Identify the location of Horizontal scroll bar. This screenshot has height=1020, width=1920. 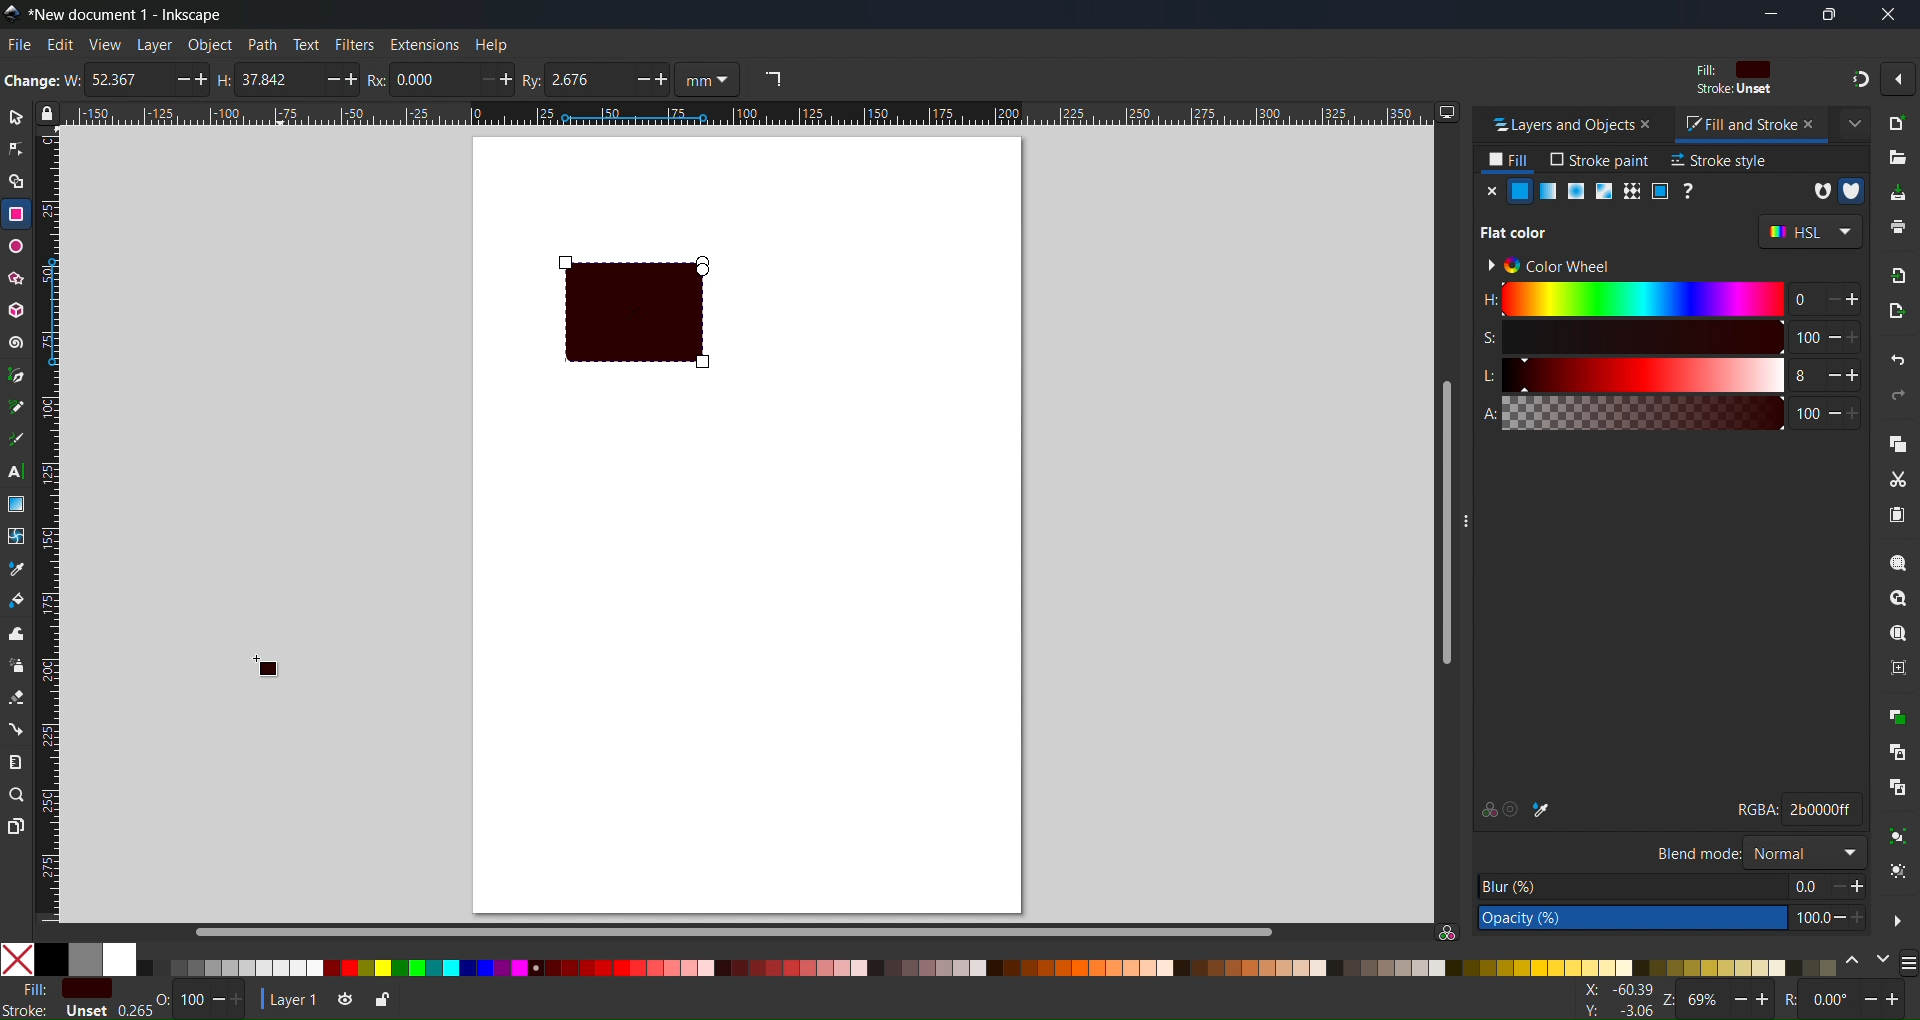
(731, 930).